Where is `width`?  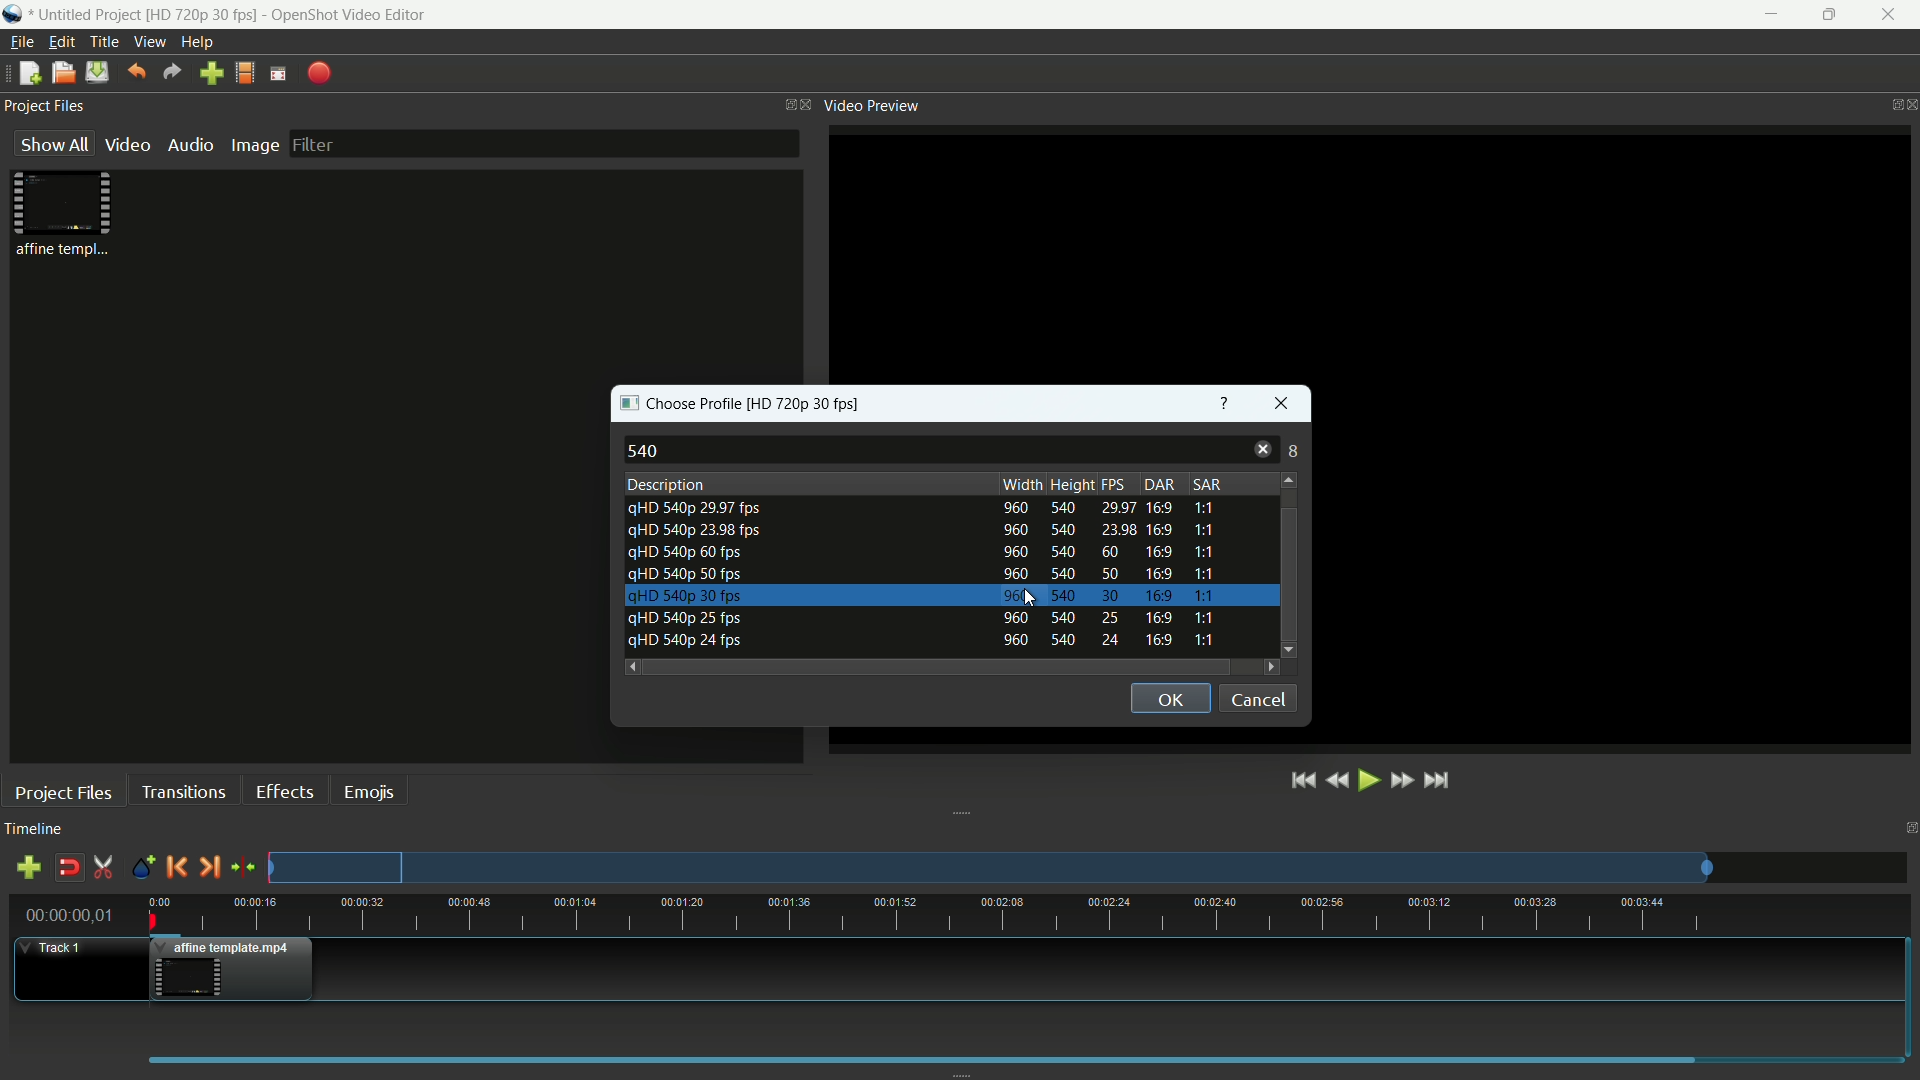
width is located at coordinates (1015, 485).